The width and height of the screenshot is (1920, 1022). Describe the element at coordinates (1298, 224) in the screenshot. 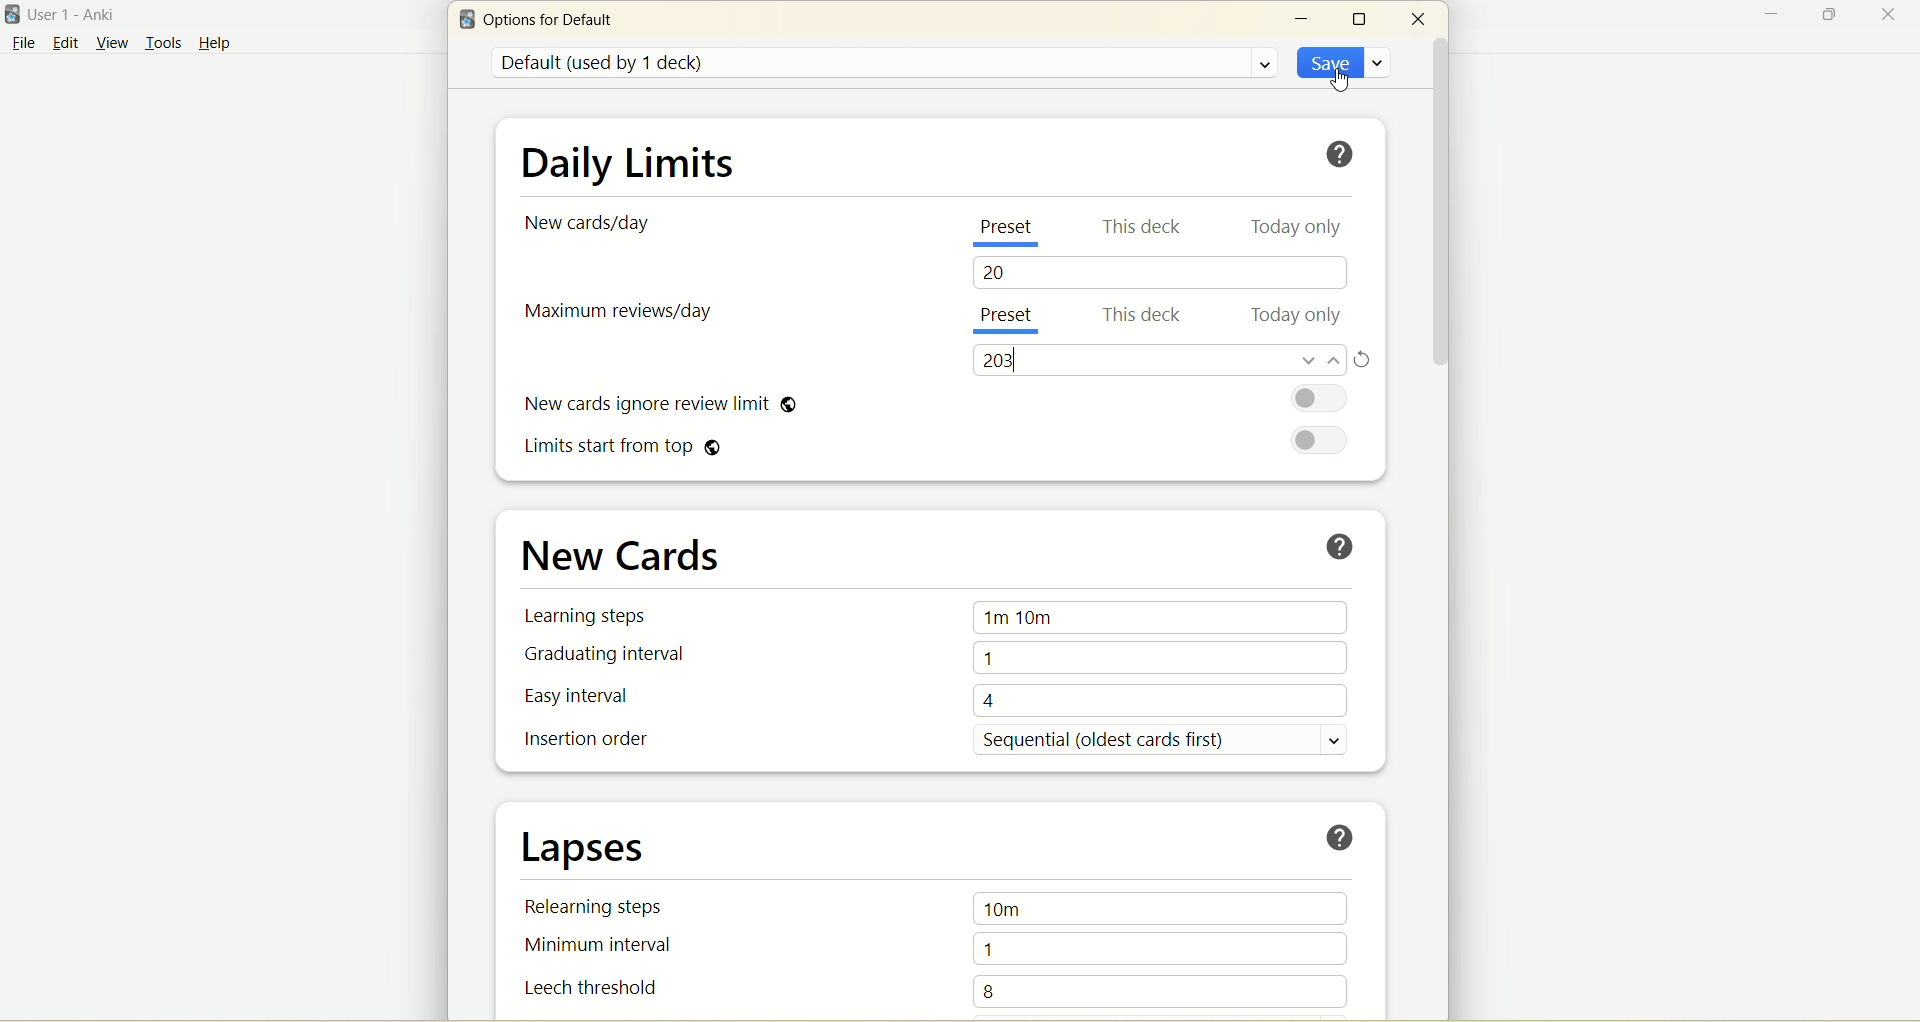

I see `today only` at that location.